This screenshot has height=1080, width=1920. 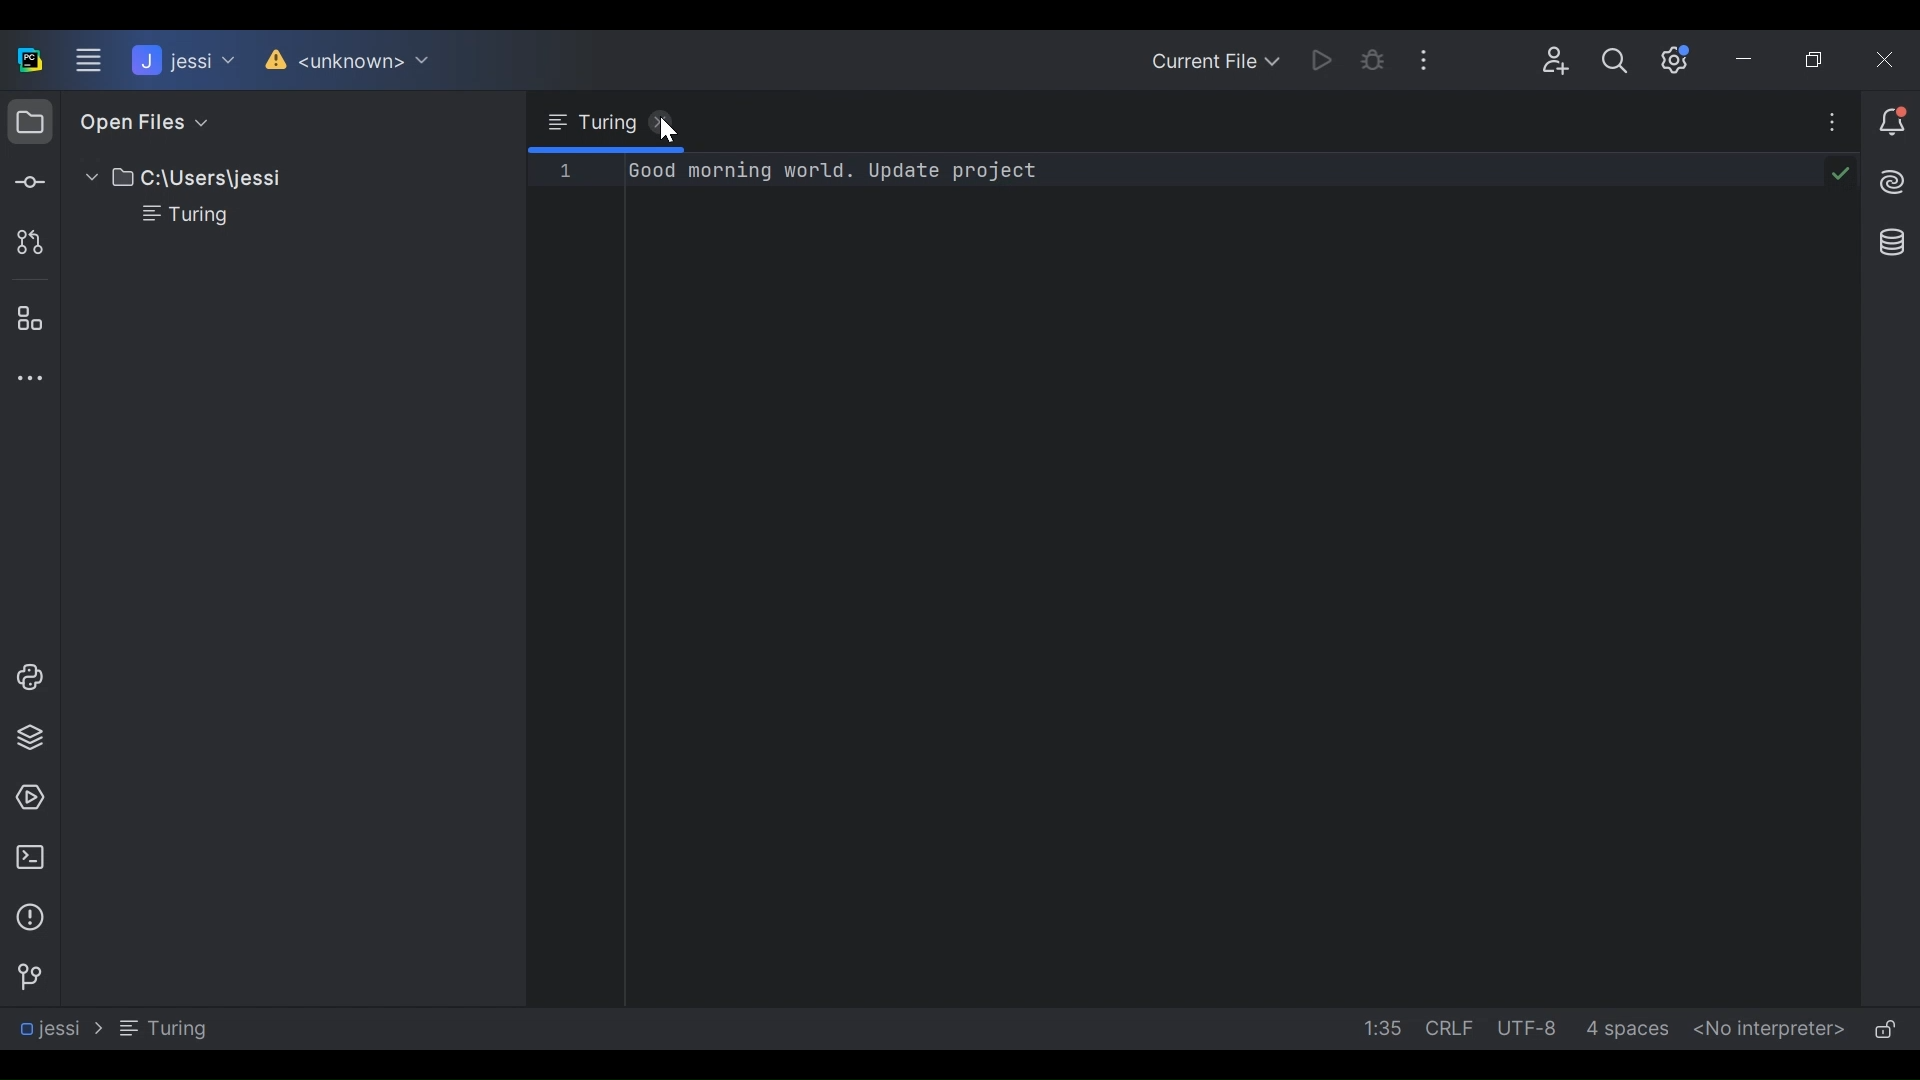 What do you see at coordinates (1430, 56) in the screenshot?
I see `More Options` at bounding box center [1430, 56].